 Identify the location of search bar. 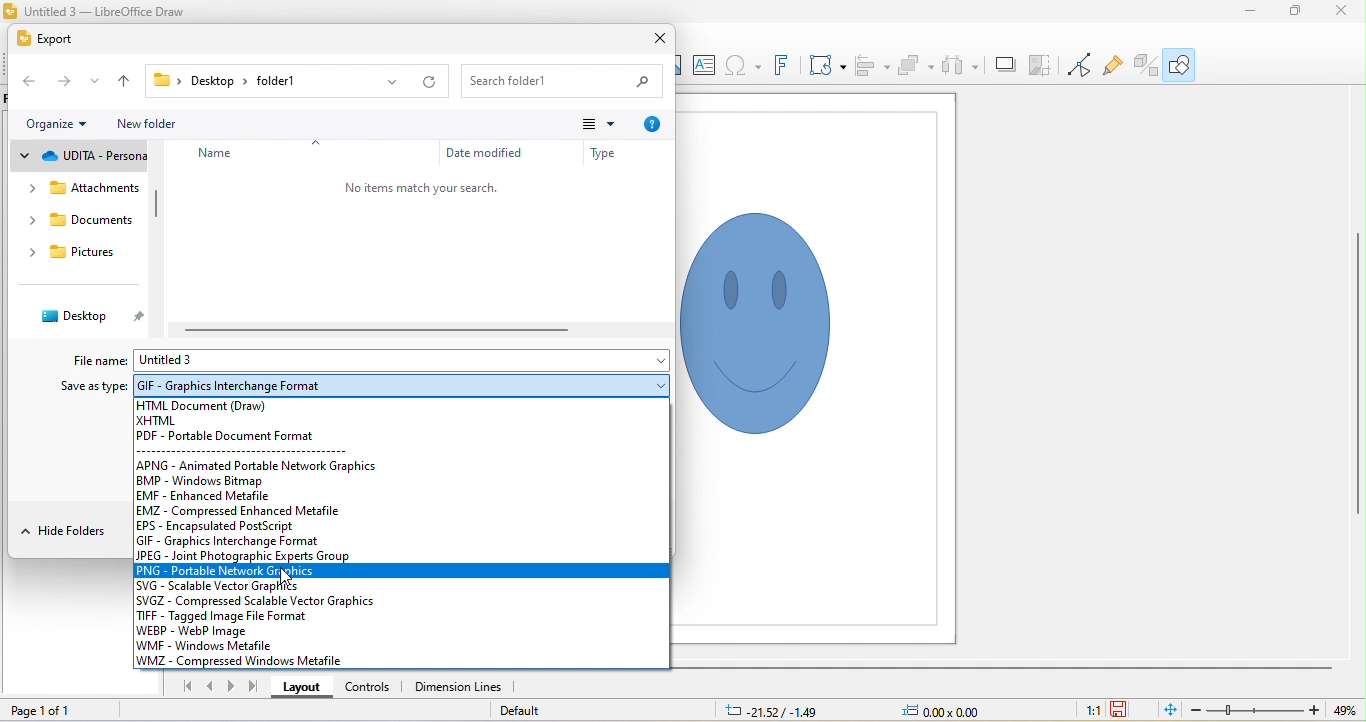
(562, 81).